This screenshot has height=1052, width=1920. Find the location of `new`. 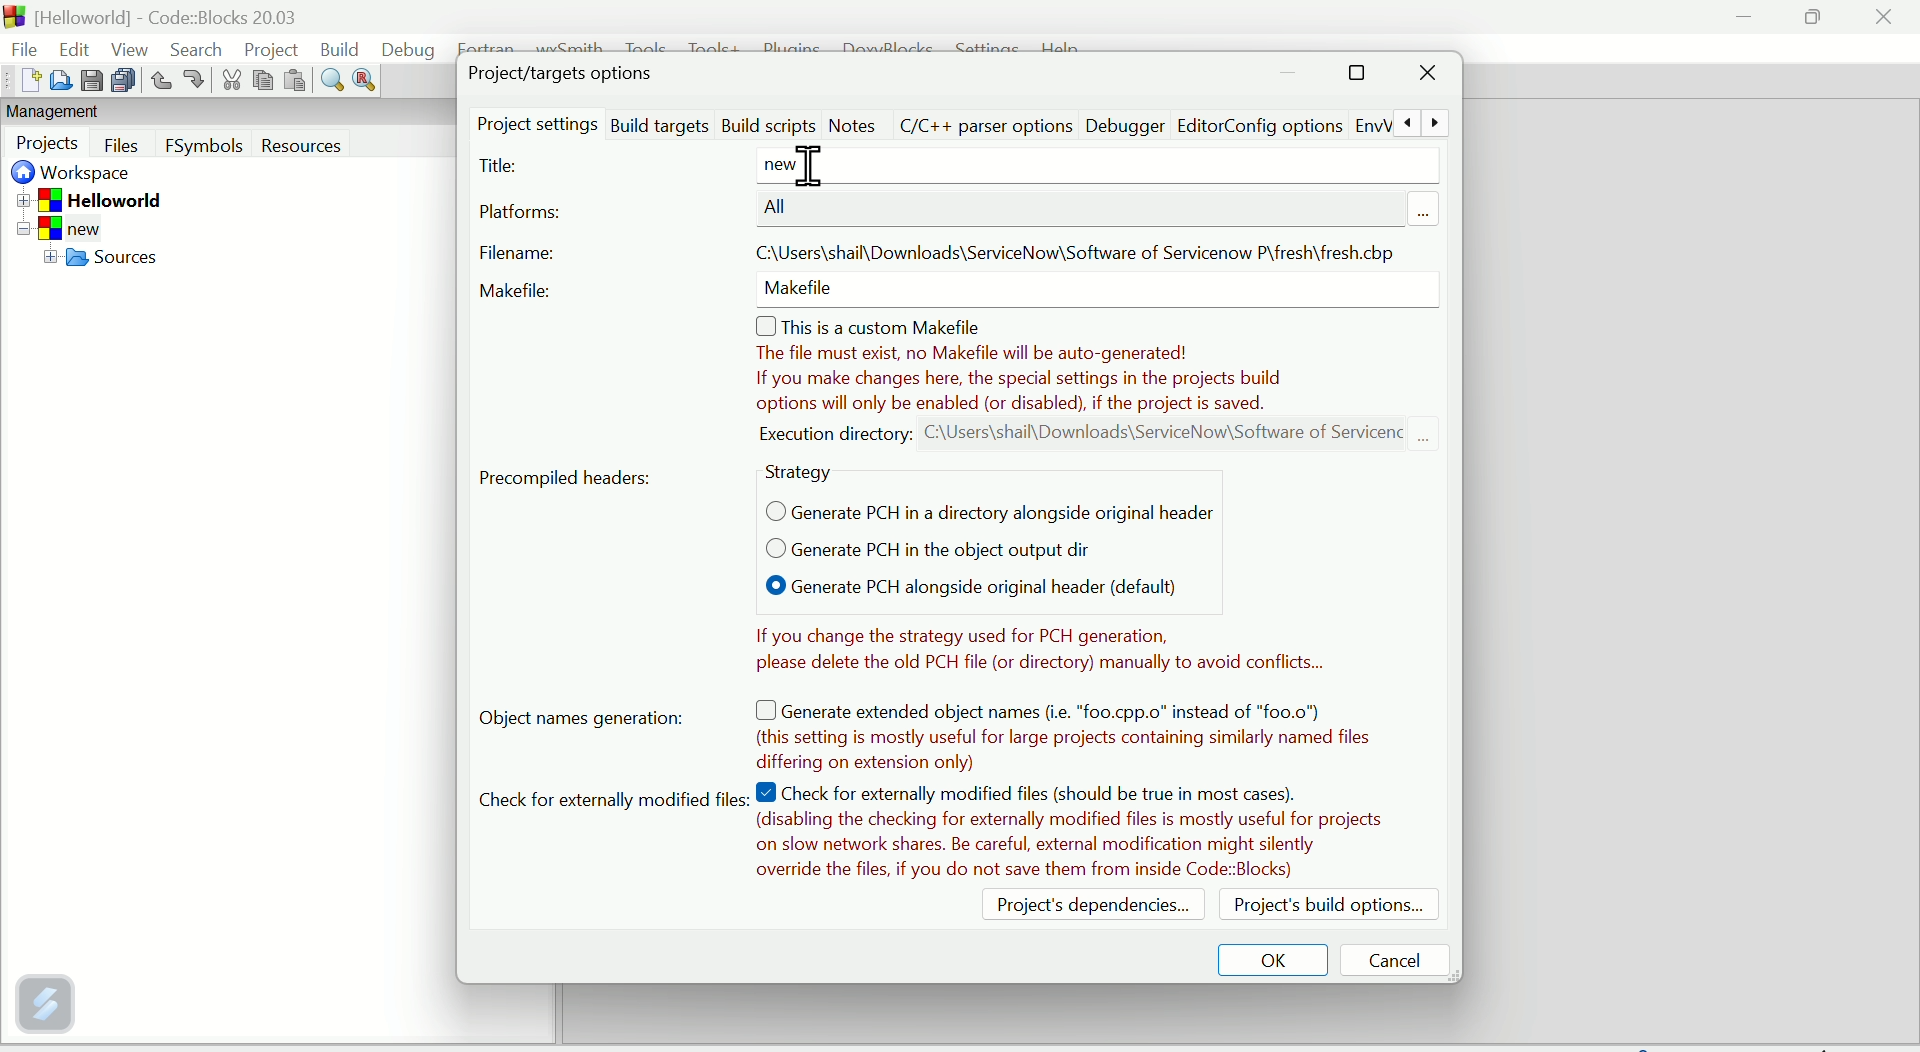

new is located at coordinates (797, 165).